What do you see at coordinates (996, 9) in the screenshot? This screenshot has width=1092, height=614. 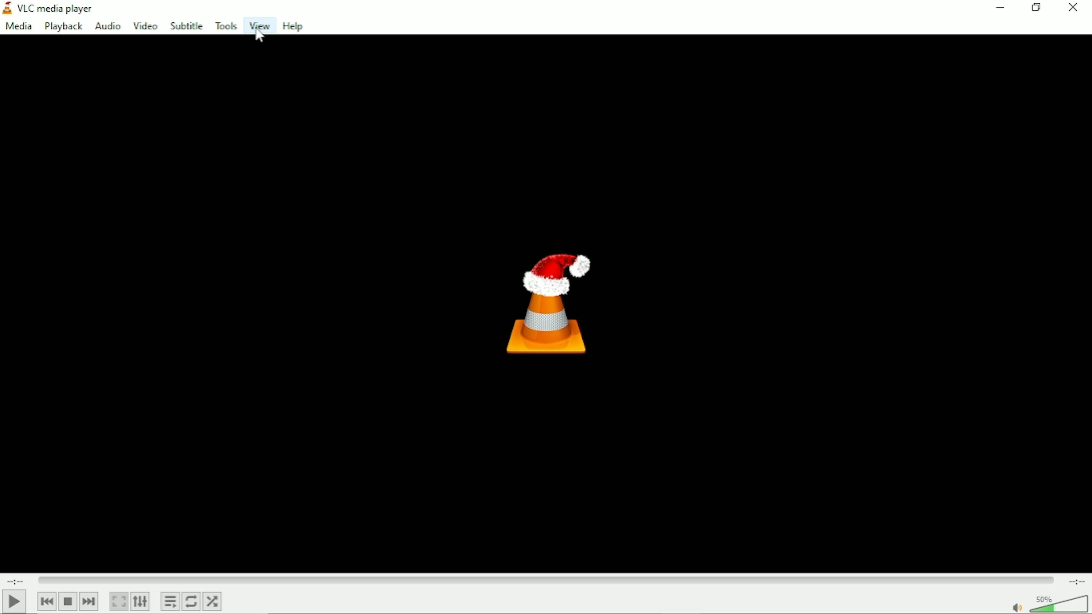 I see `Minimize` at bounding box center [996, 9].